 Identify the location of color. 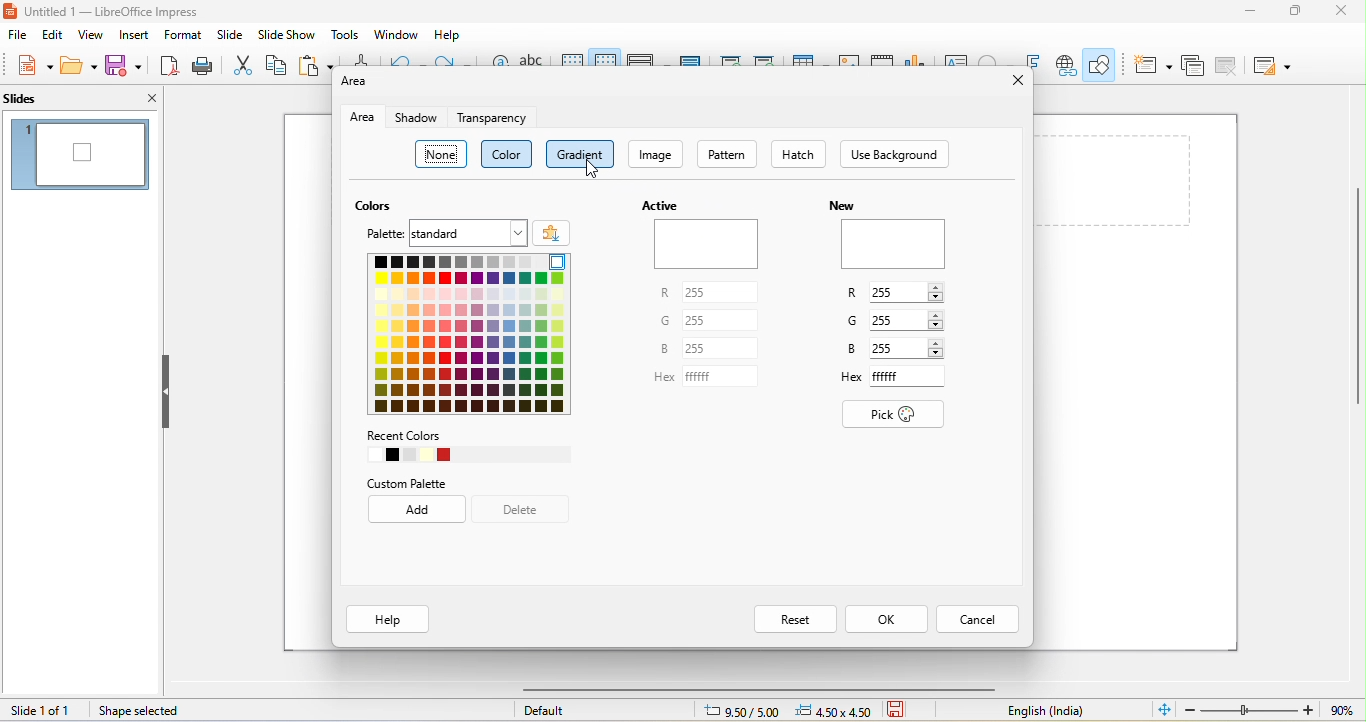
(509, 155).